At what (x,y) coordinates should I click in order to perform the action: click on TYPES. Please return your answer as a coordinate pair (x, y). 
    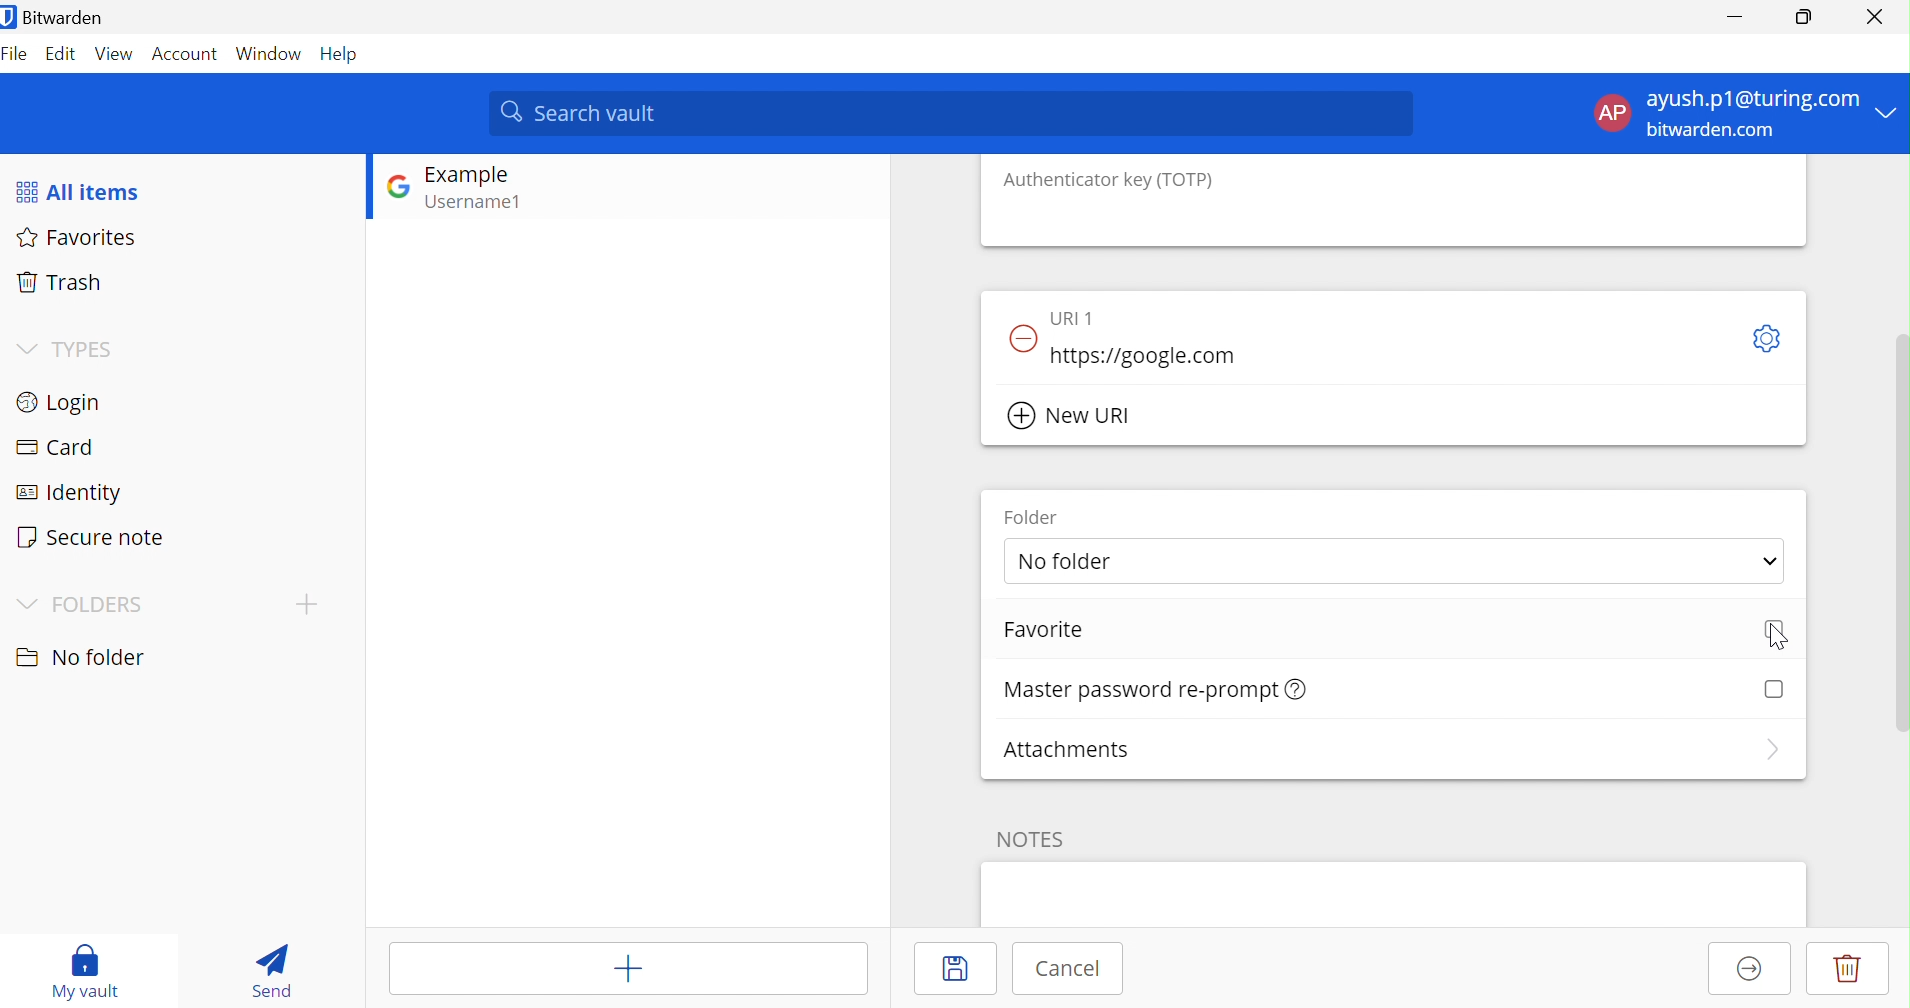
    Looking at the image, I should click on (87, 348).